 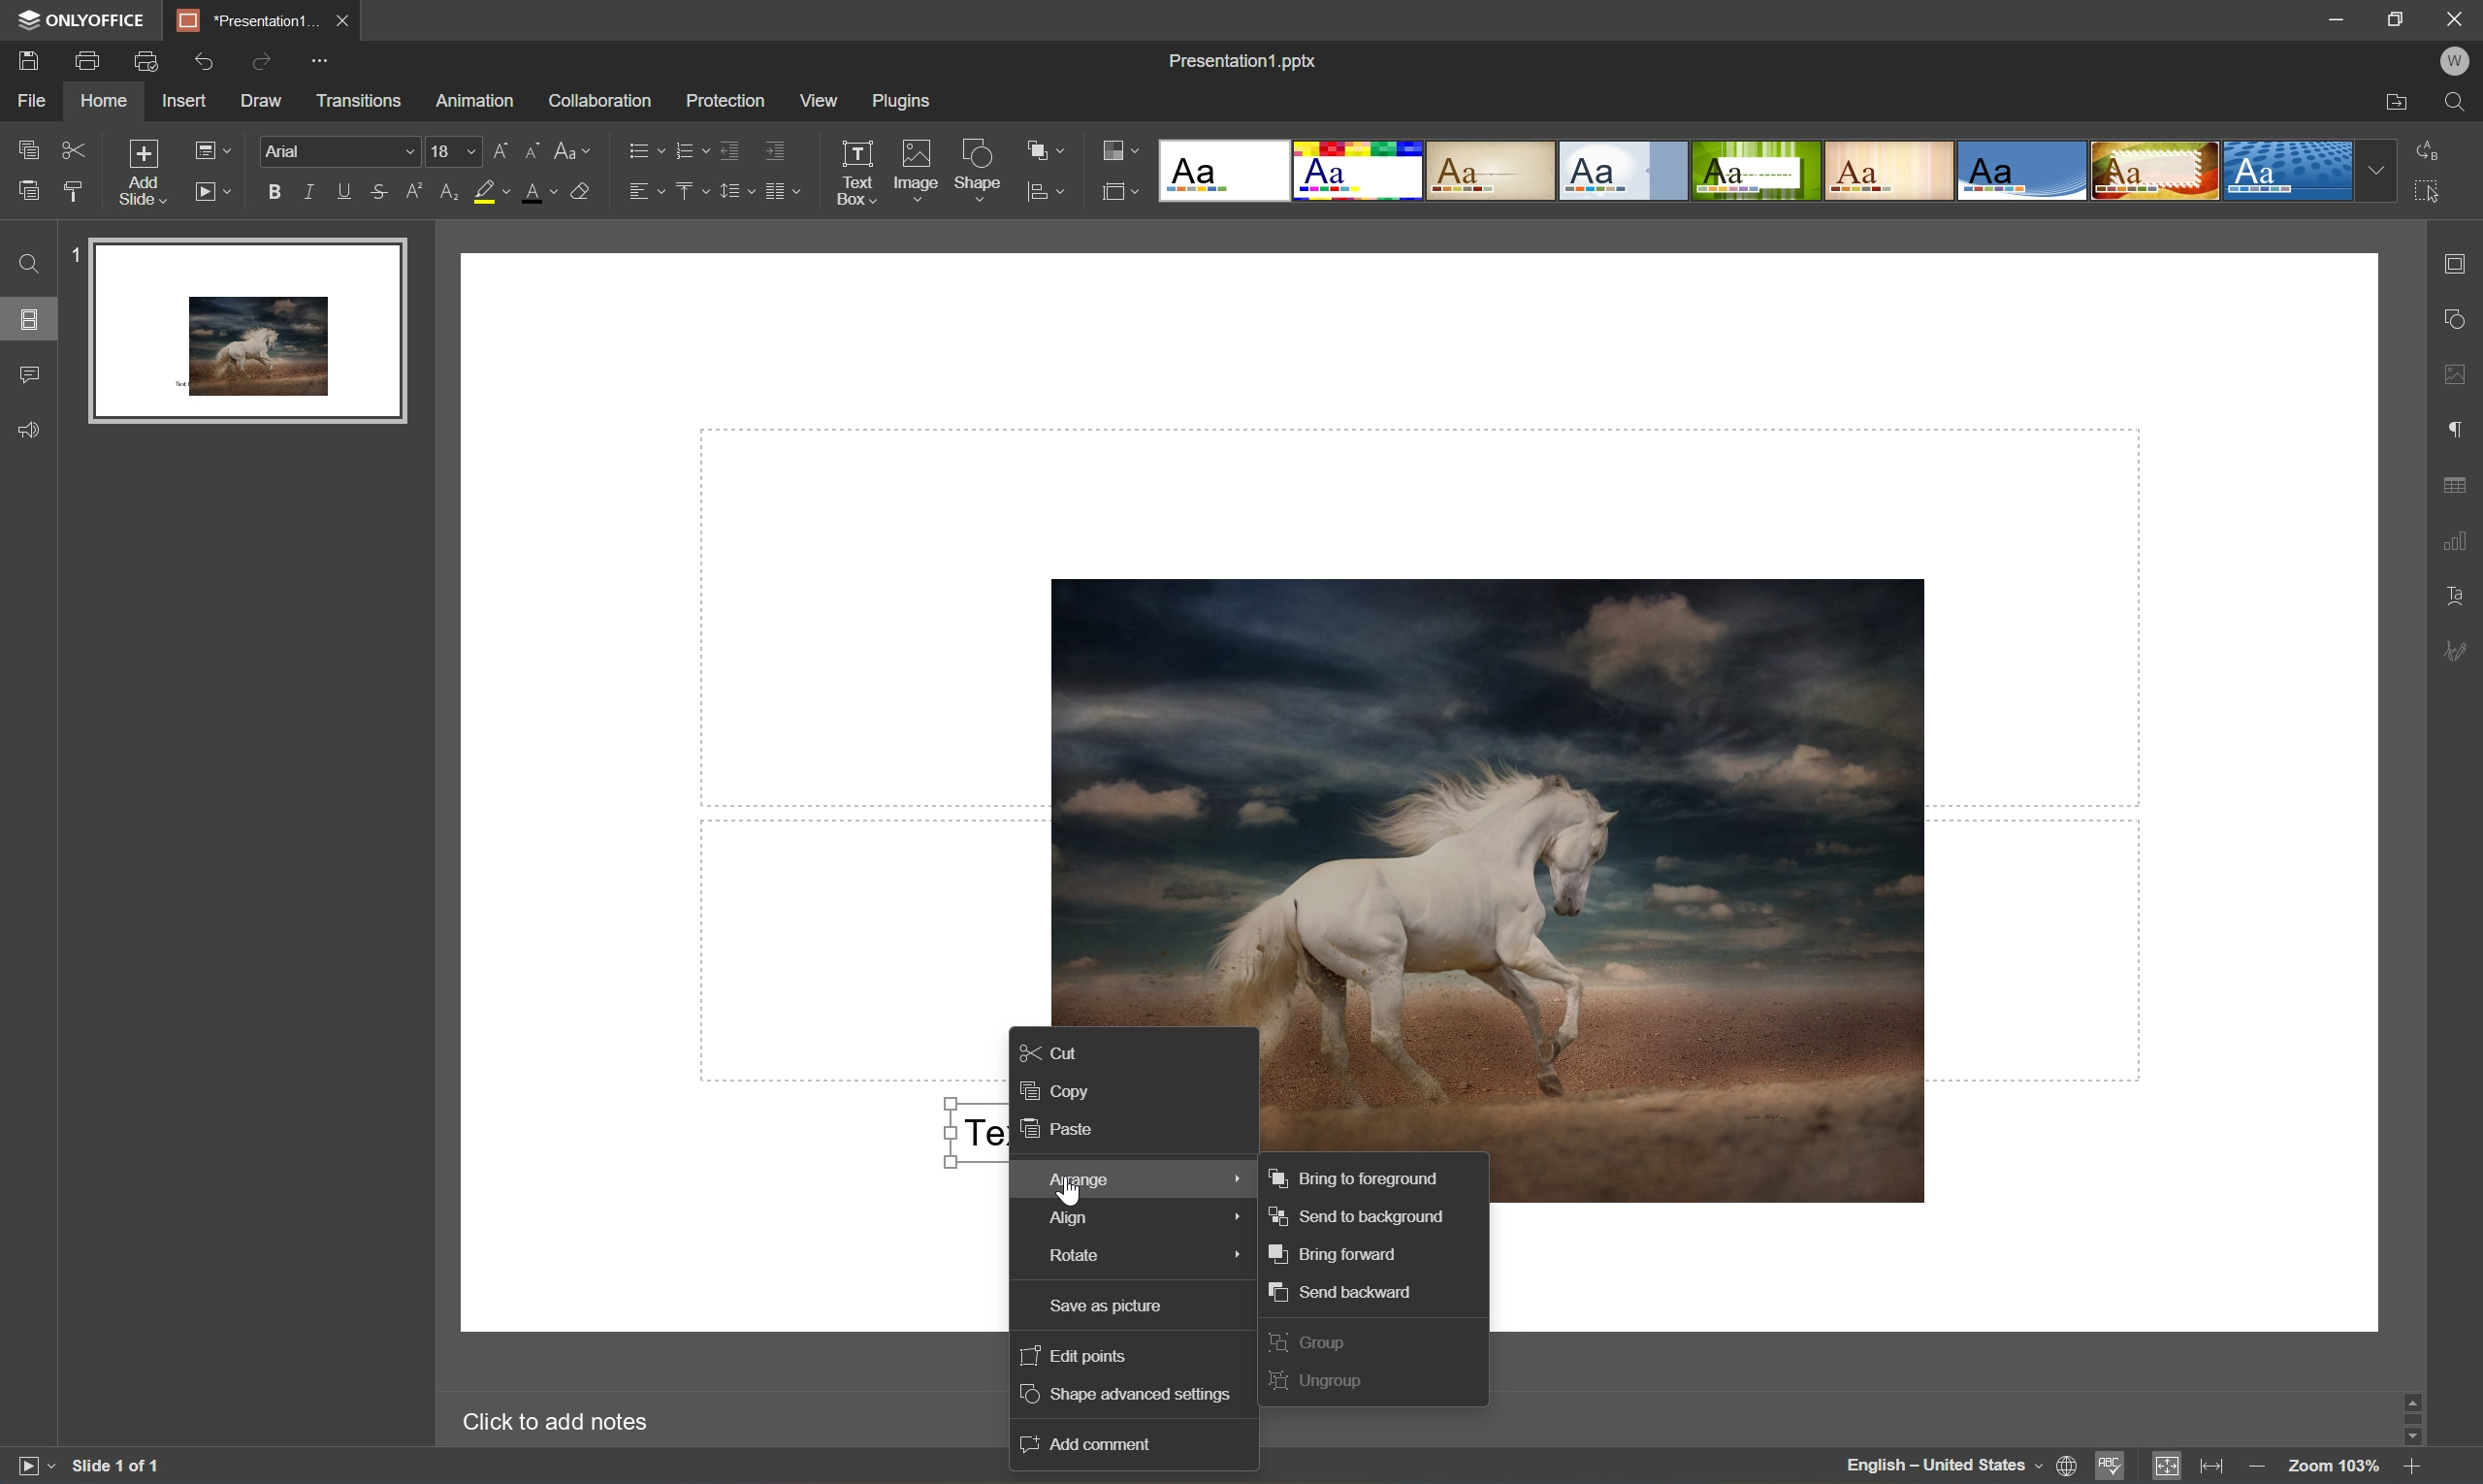 I want to click on Table settings, so click(x=2460, y=490).